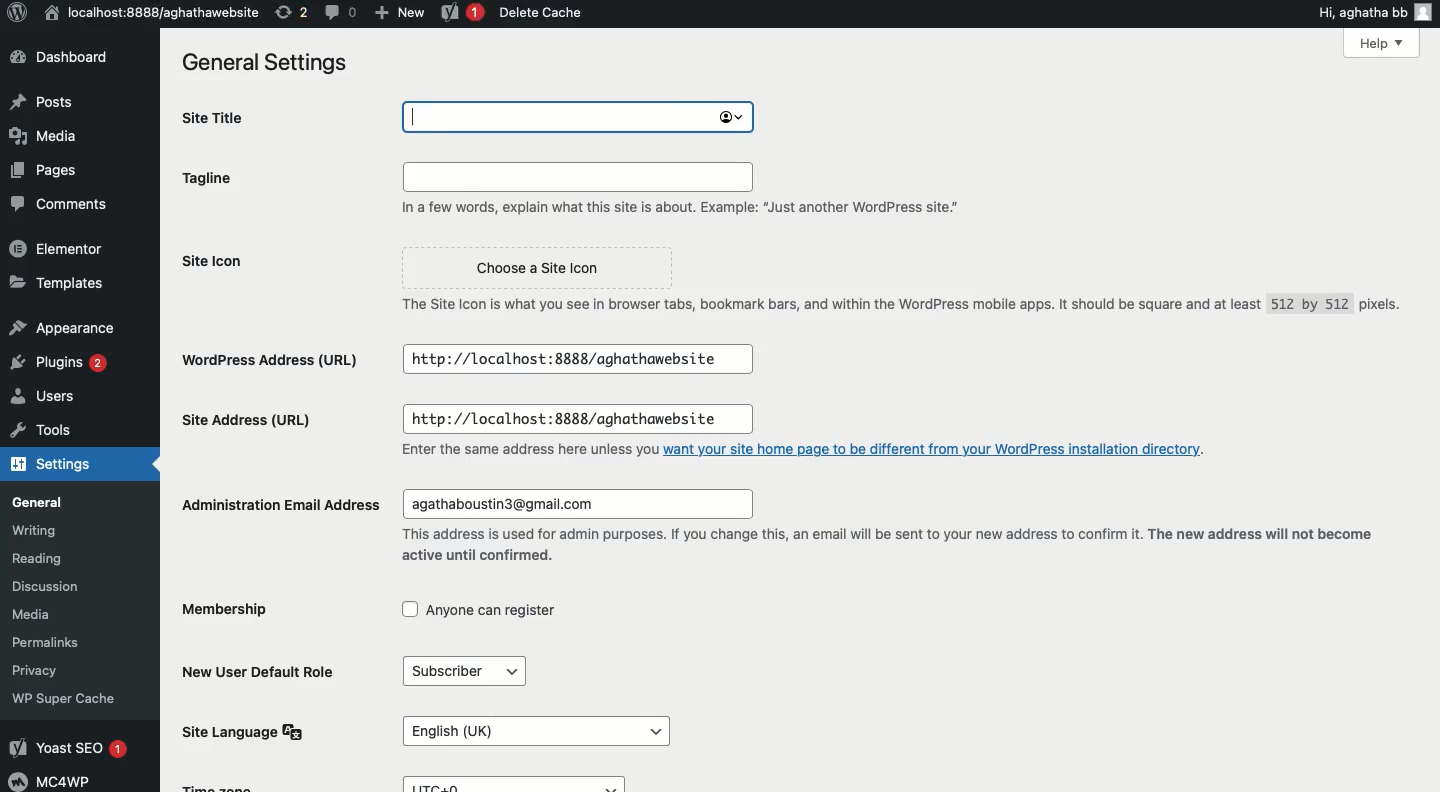 This screenshot has height=792, width=1440. Describe the element at coordinates (1383, 43) in the screenshot. I see `Help` at that location.